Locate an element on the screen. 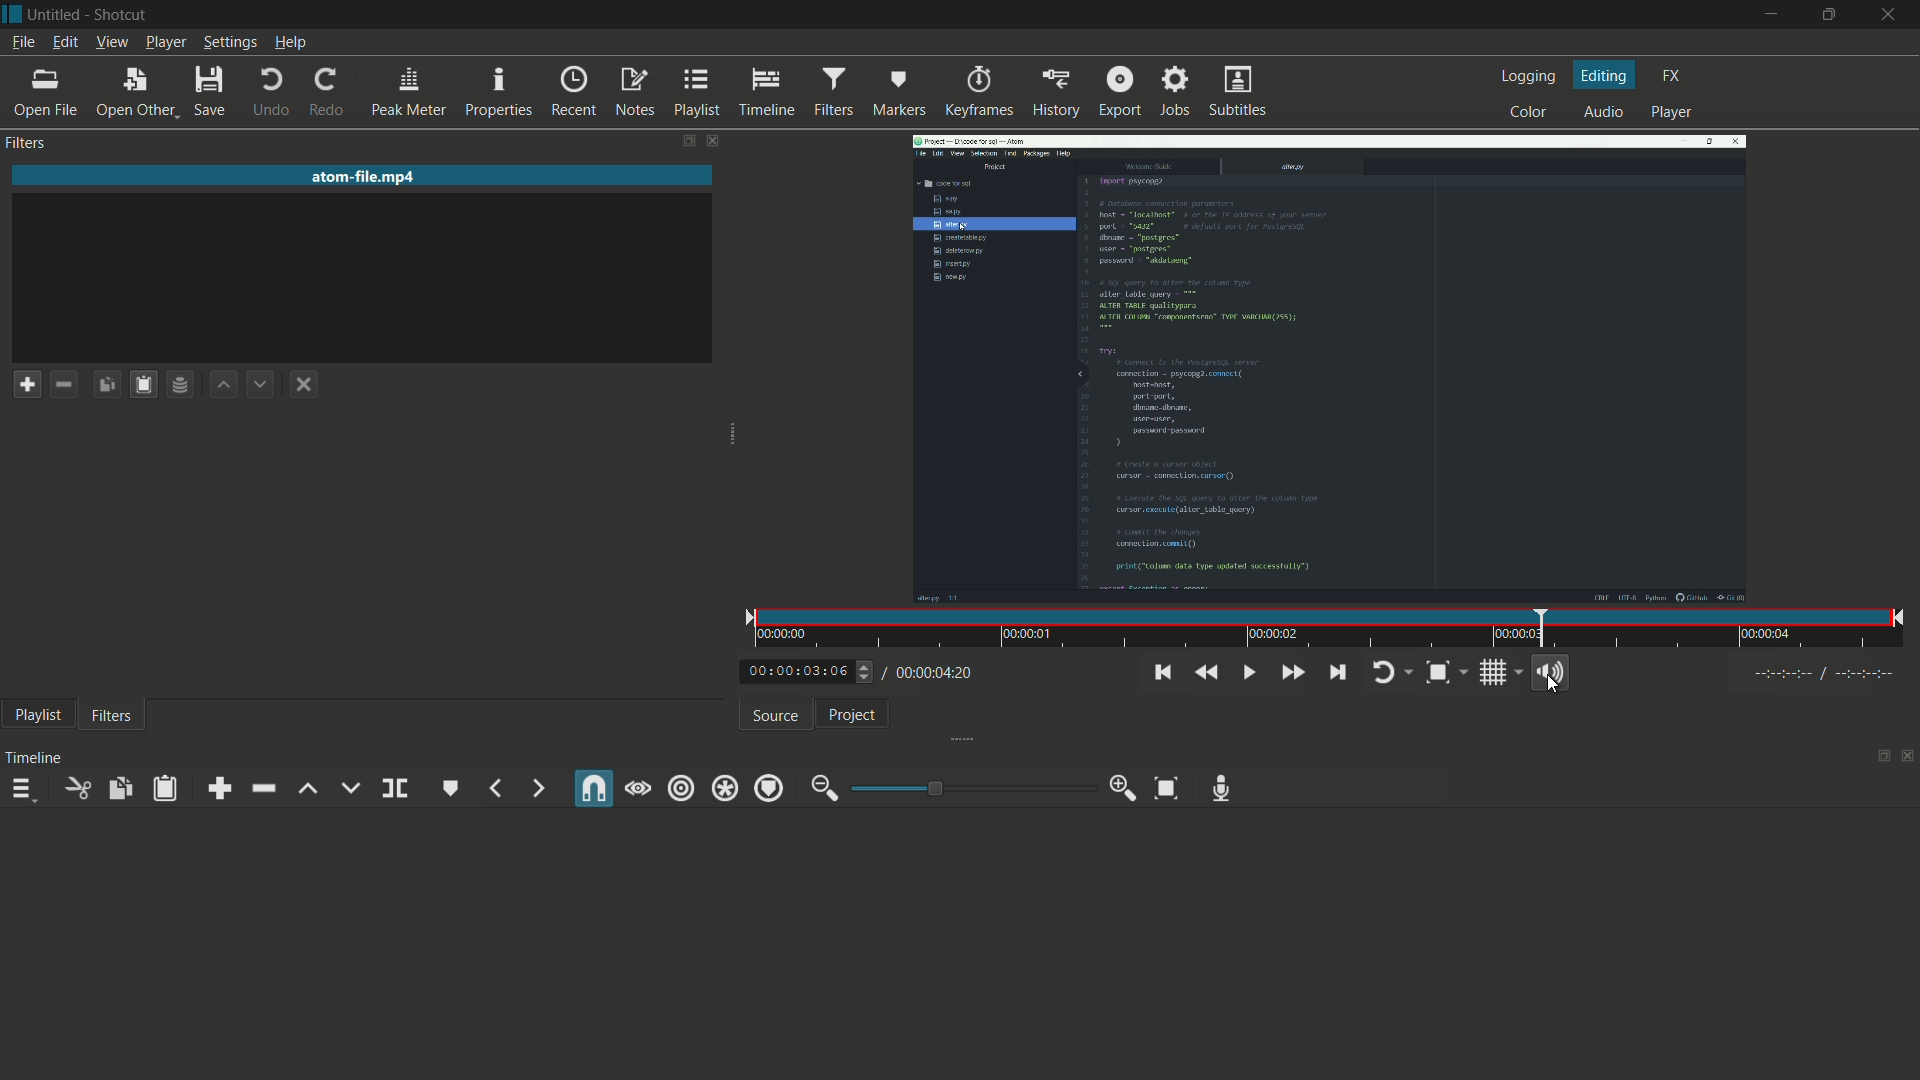  view menu is located at coordinates (113, 42).